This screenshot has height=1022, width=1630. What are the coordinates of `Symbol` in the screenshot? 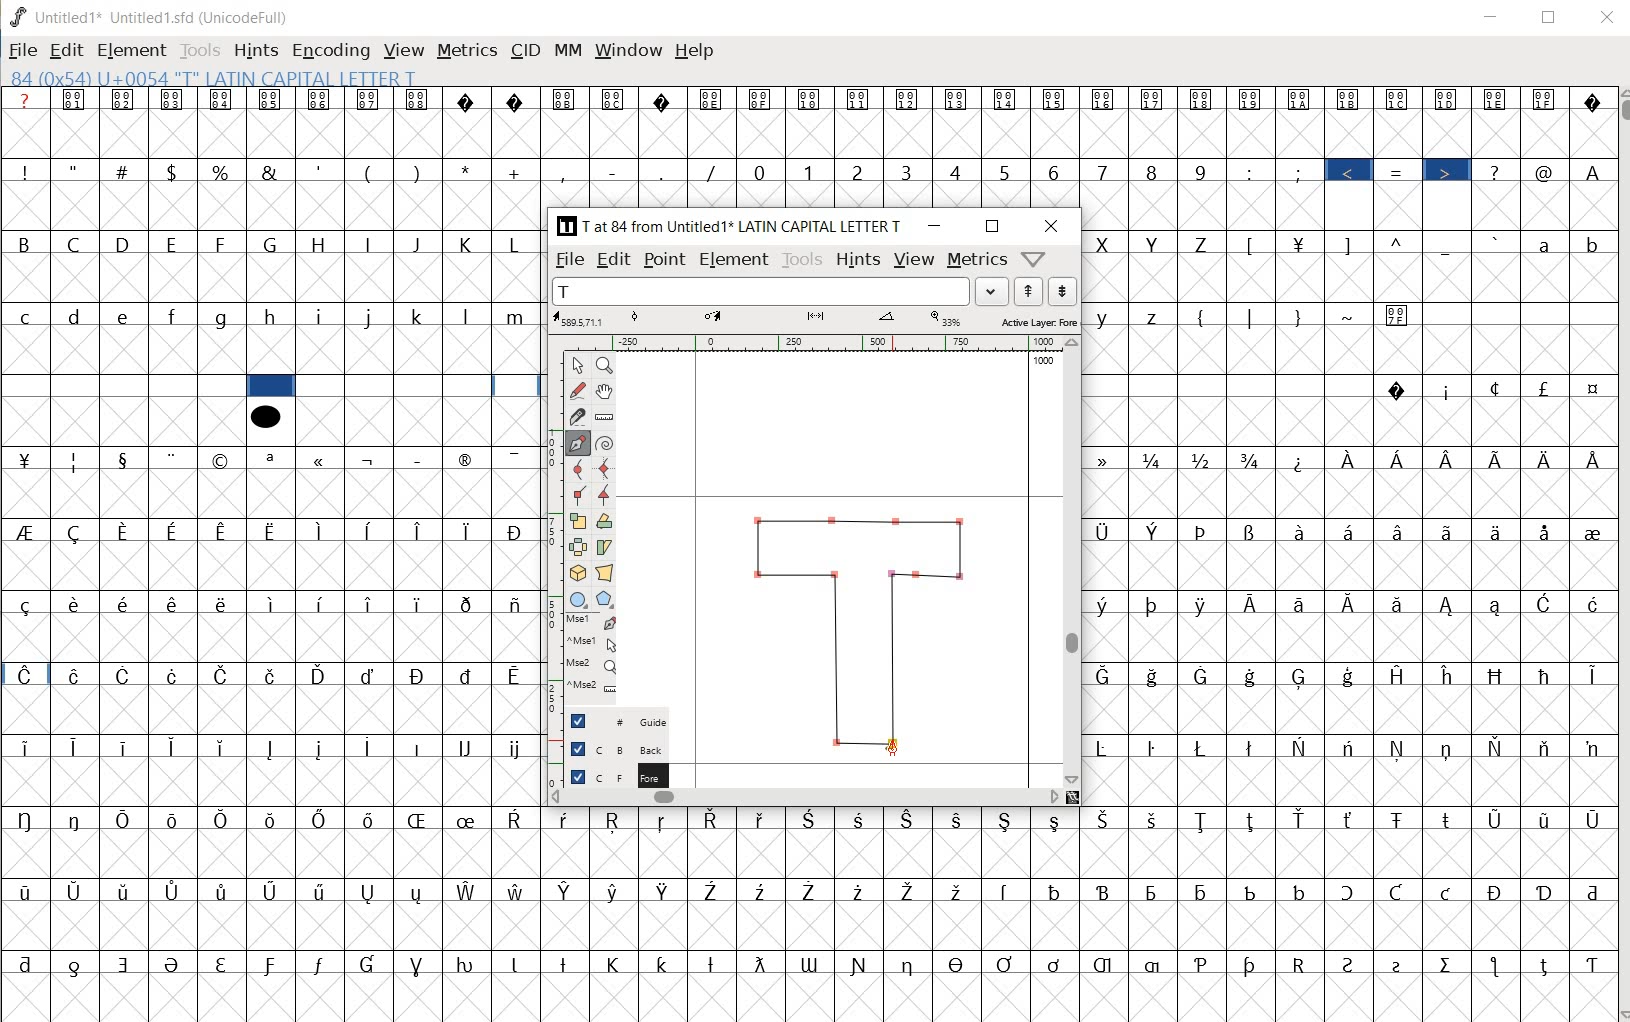 It's located at (1499, 748).